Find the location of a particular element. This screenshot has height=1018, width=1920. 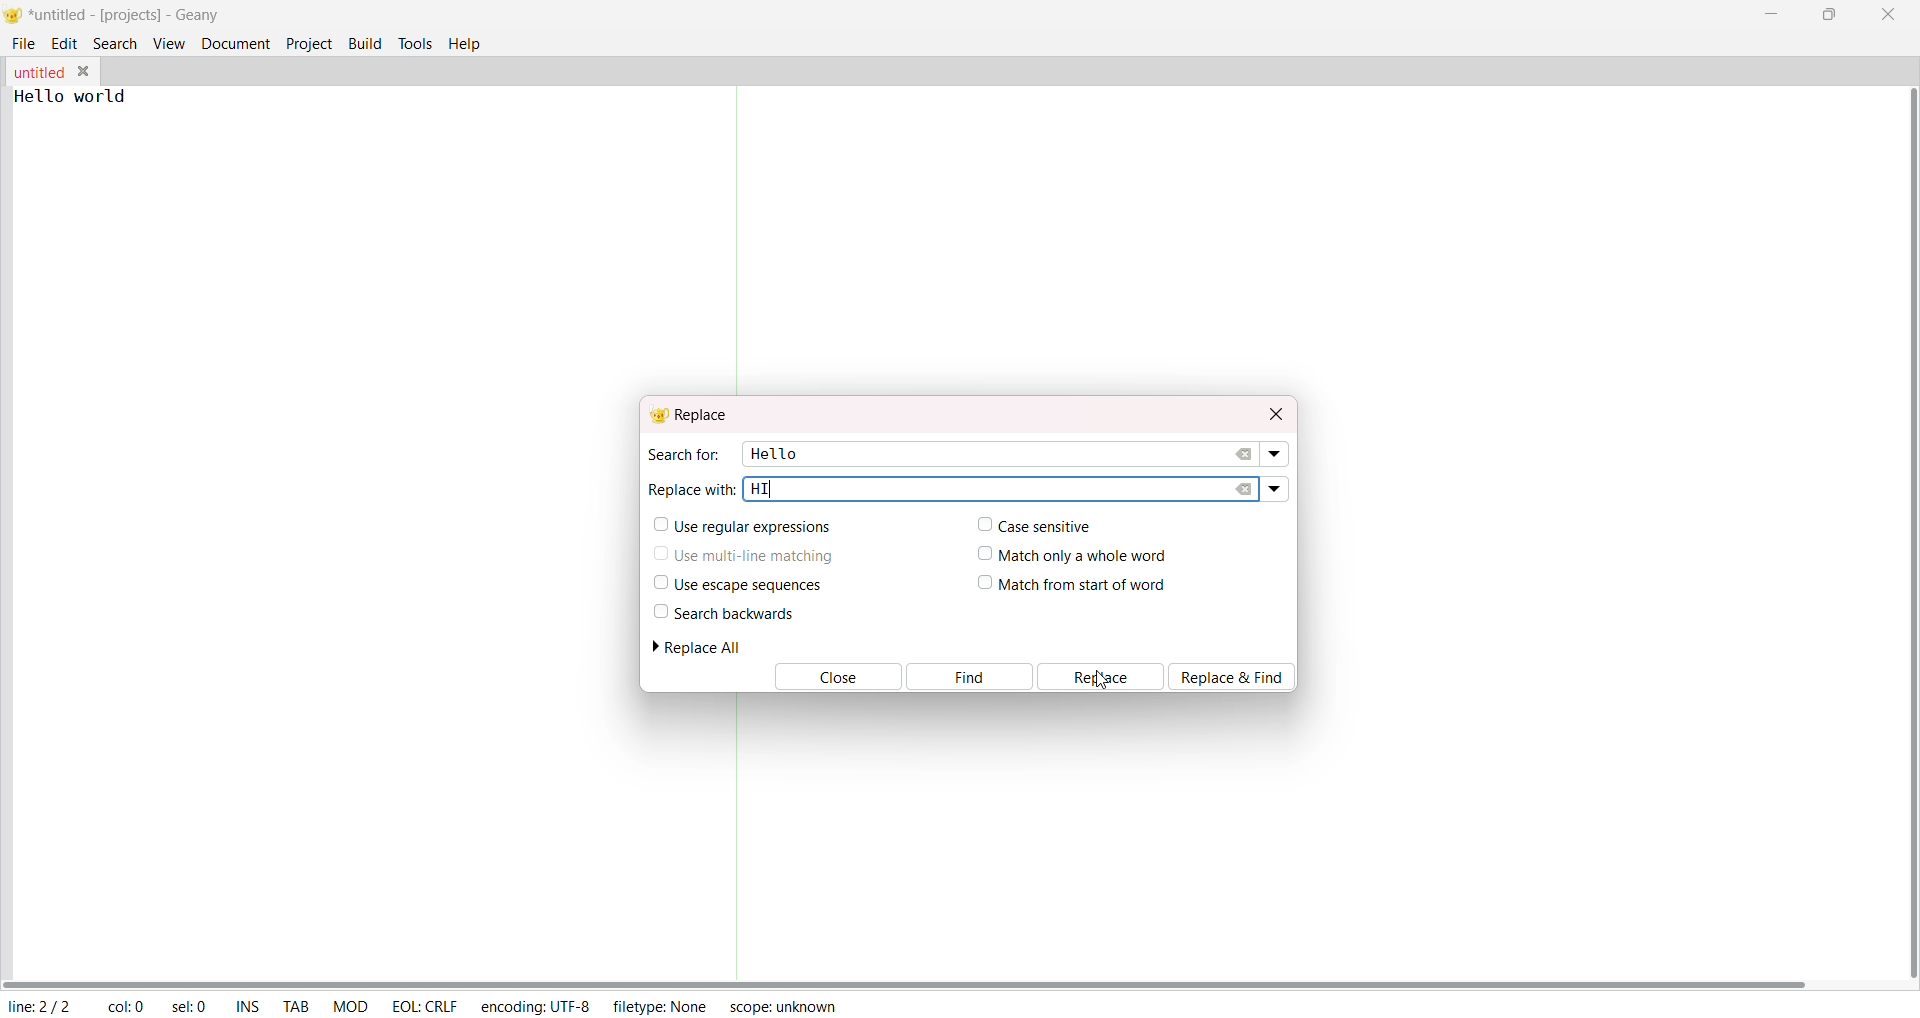

tab is located at coordinates (297, 1008).